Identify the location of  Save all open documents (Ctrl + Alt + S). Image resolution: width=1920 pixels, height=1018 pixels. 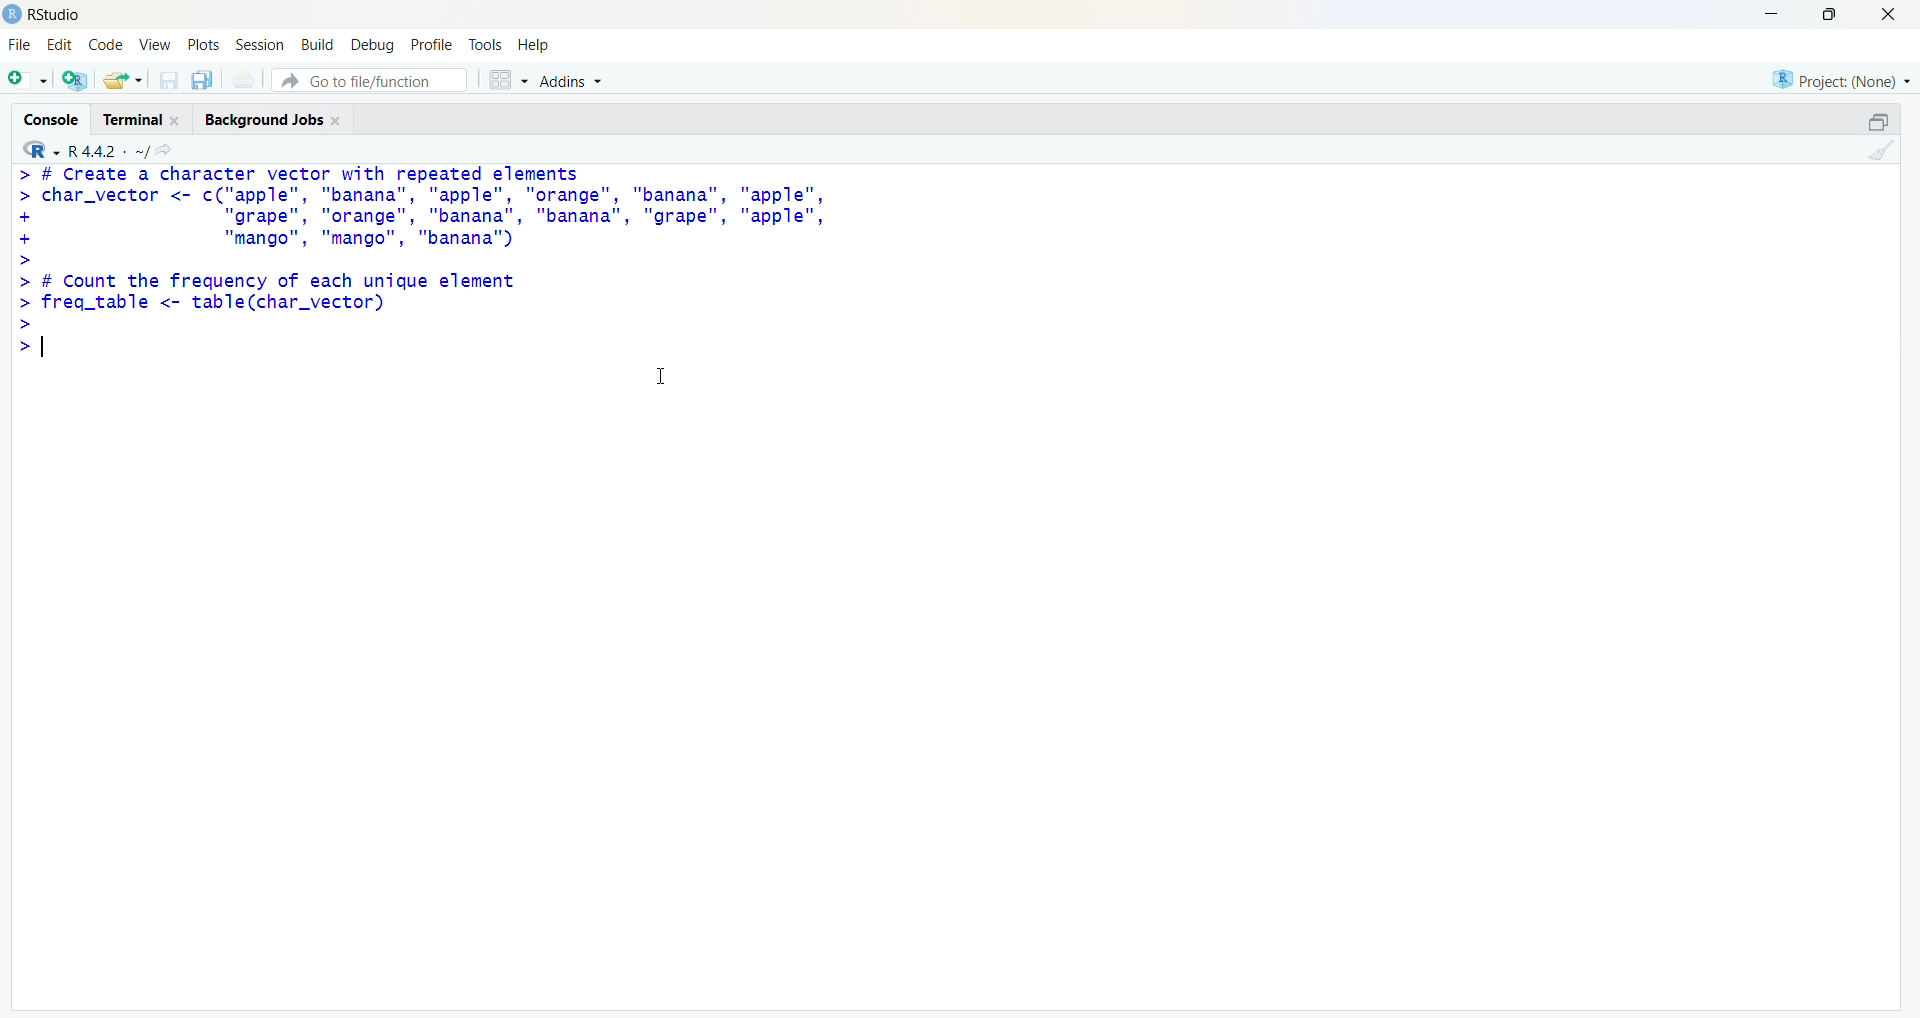
(203, 79).